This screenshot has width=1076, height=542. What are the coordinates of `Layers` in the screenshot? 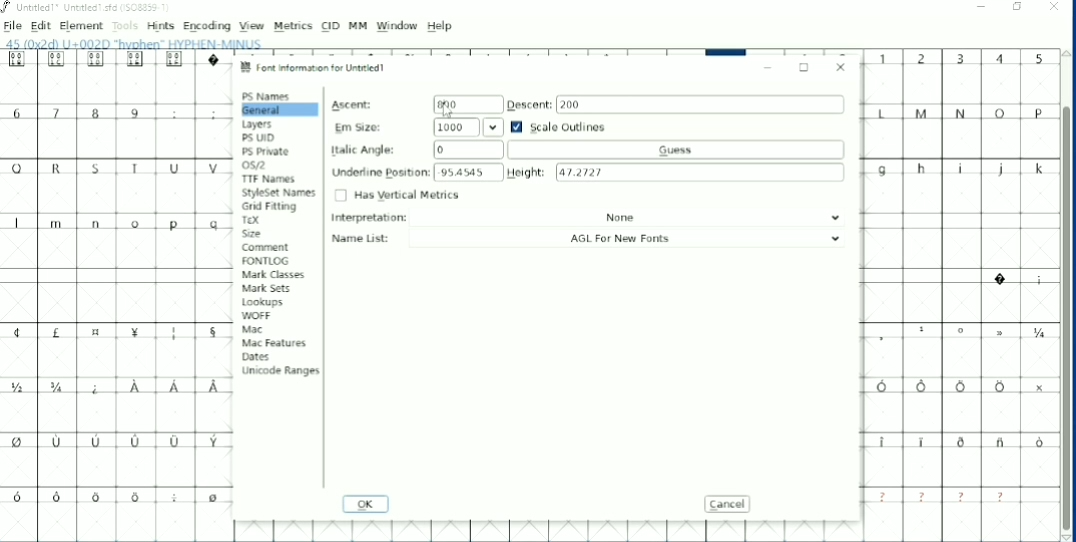 It's located at (259, 125).